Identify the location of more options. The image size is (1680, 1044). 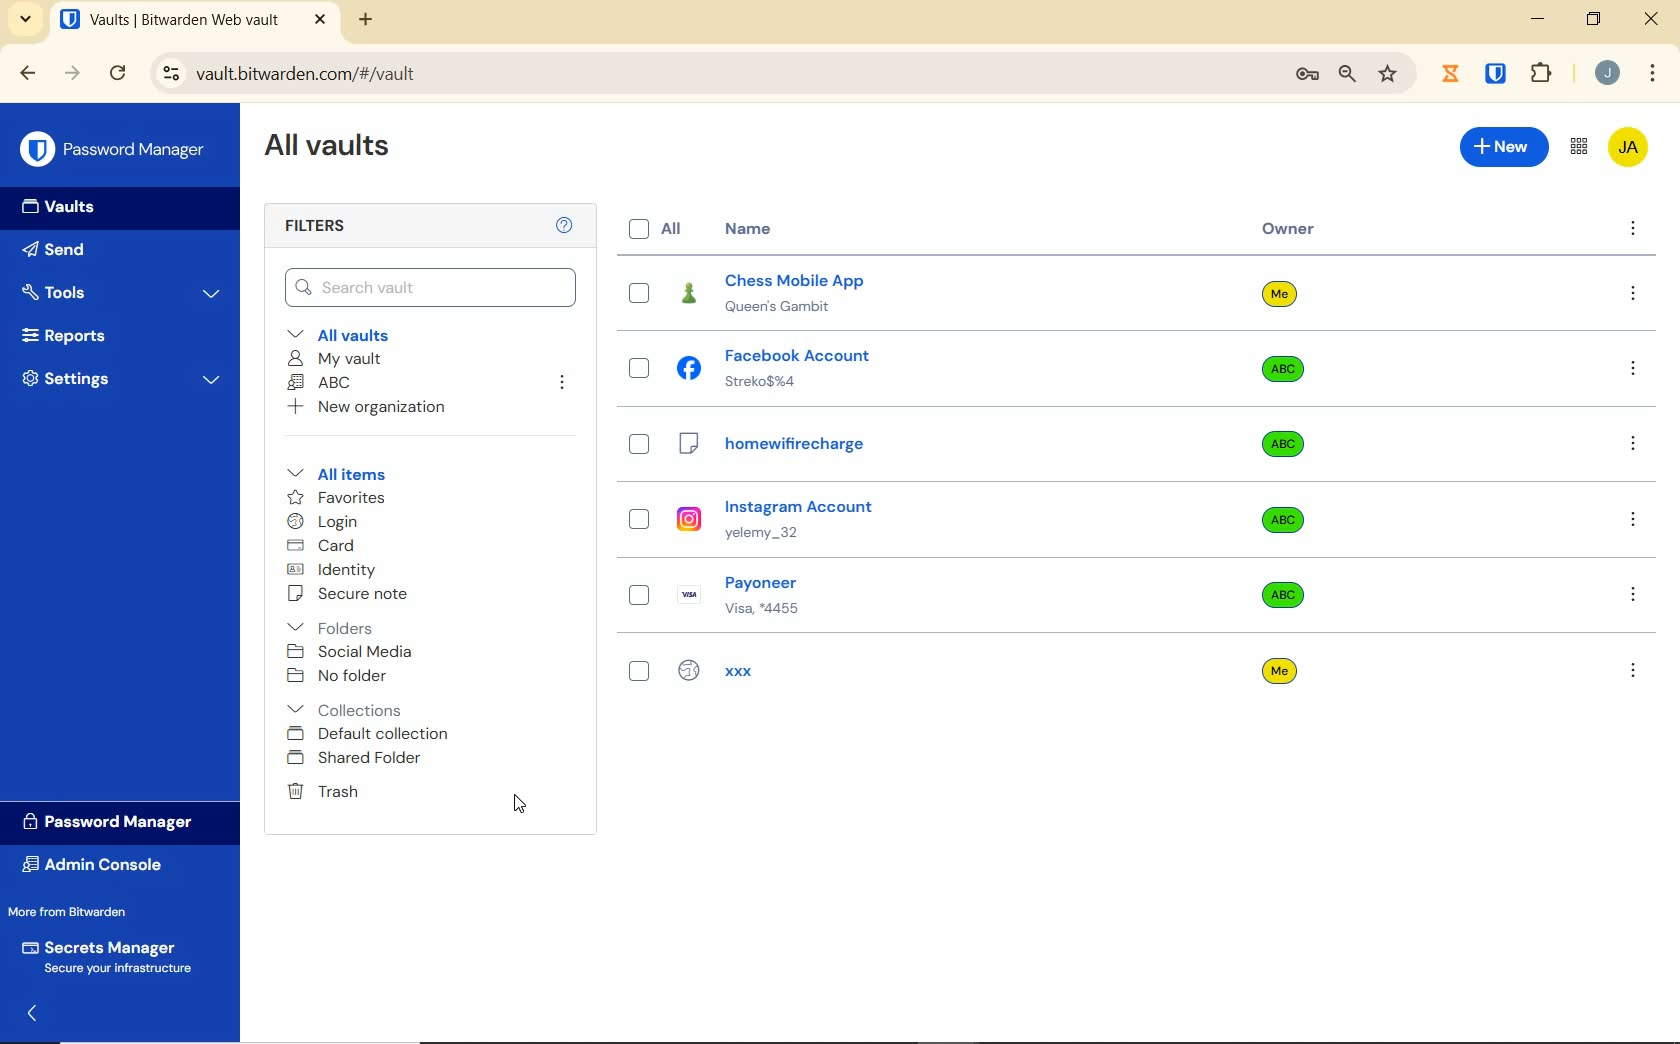
(1636, 450).